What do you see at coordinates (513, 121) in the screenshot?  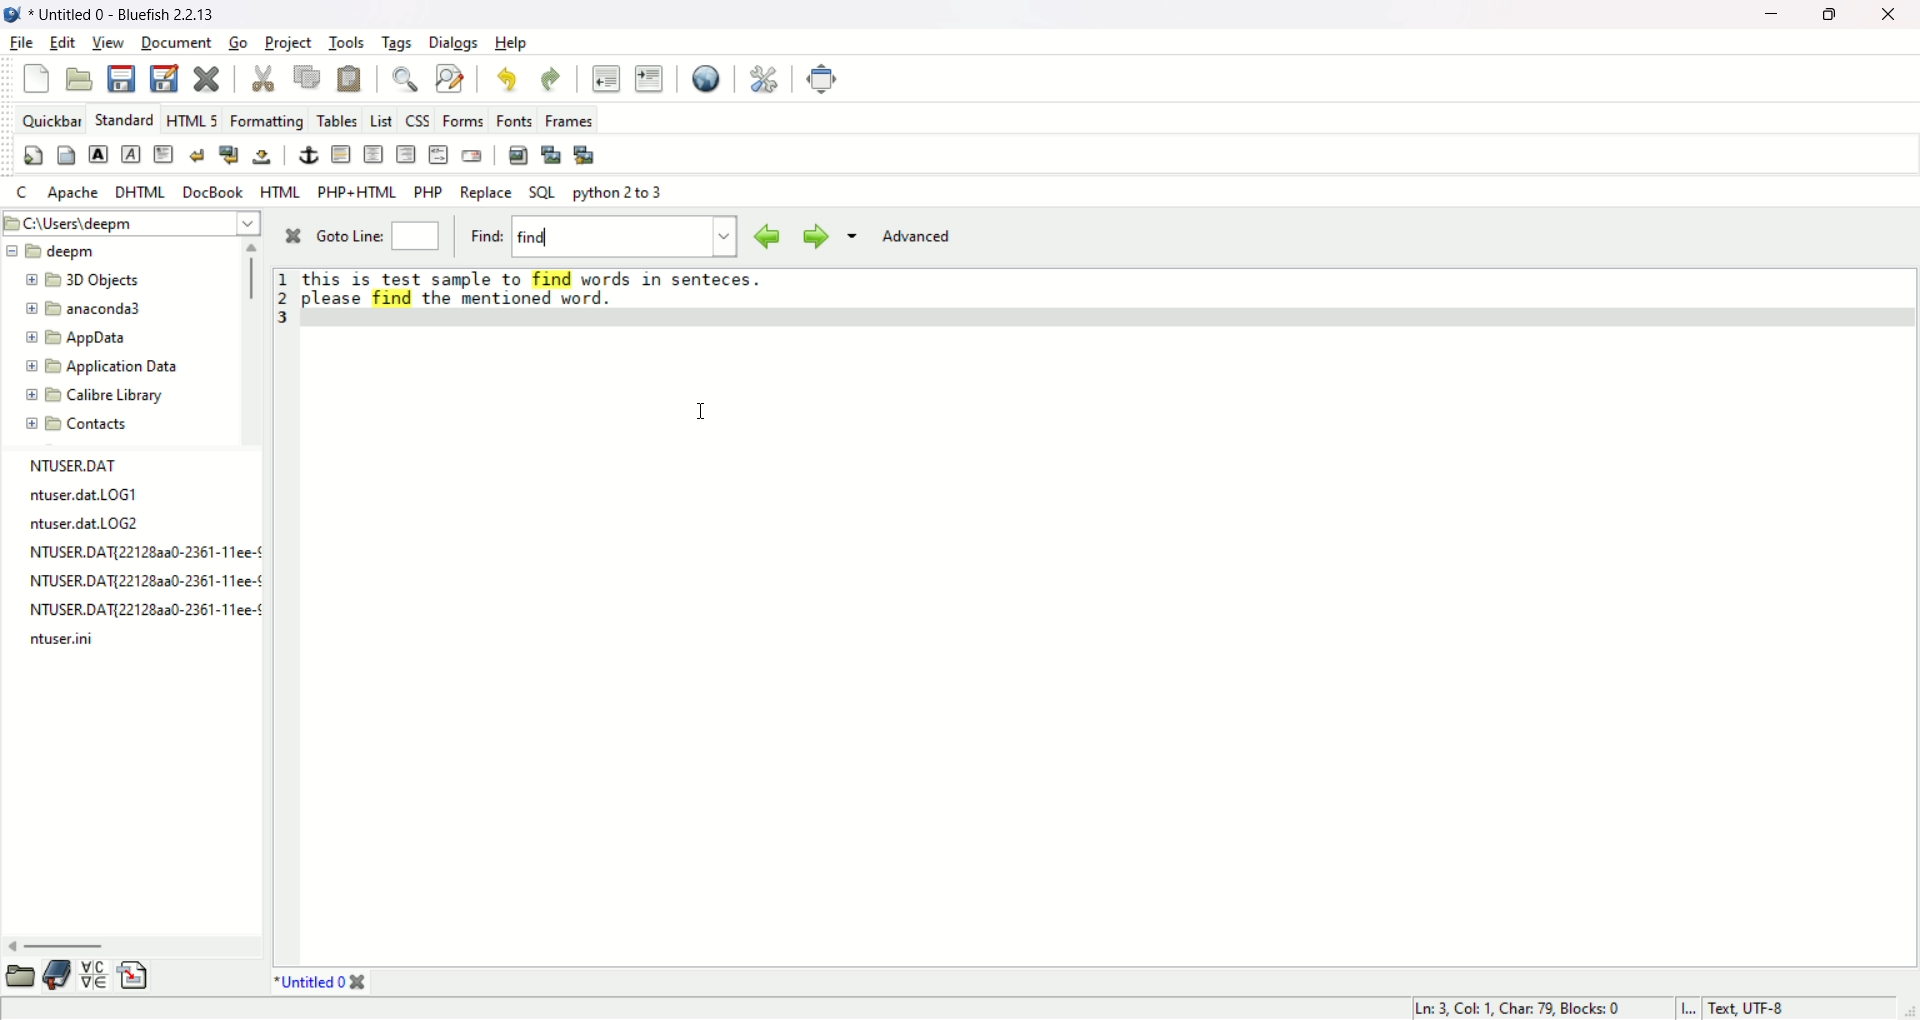 I see `fonts` at bounding box center [513, 121].